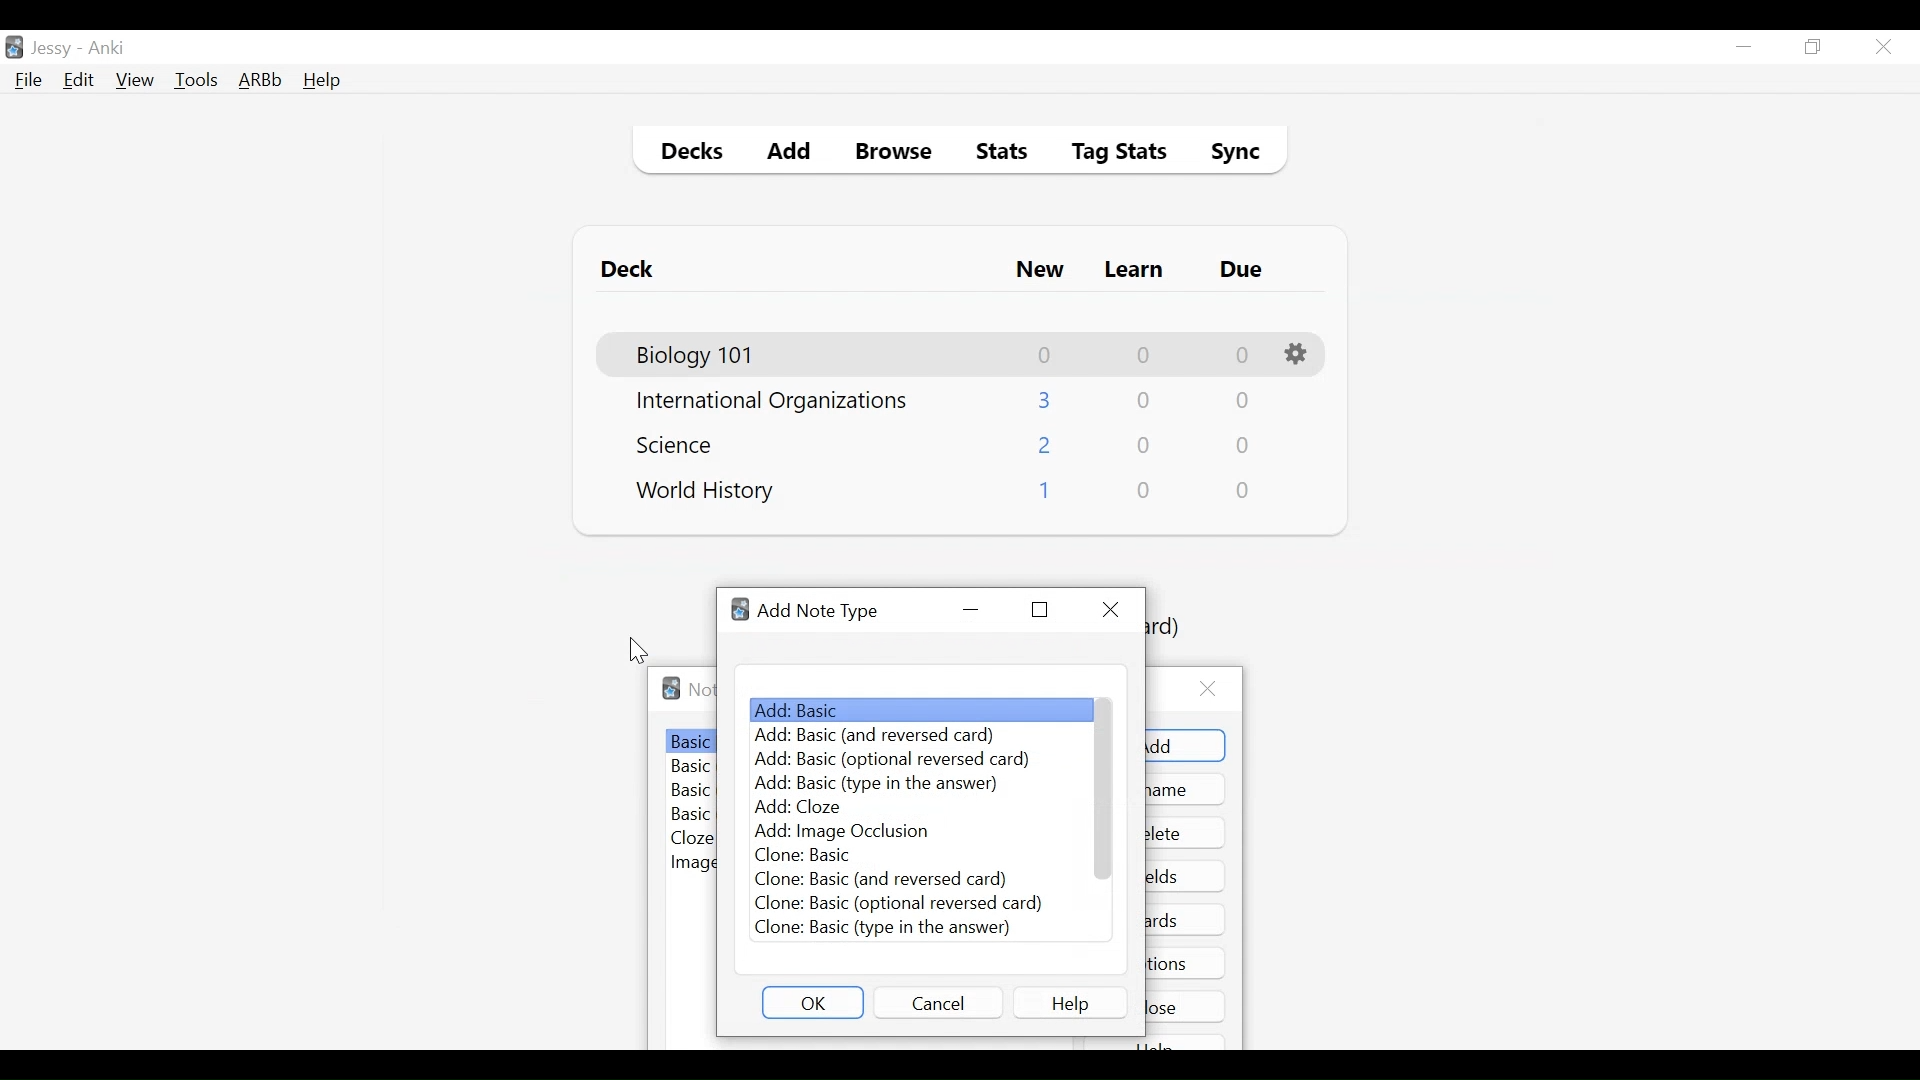 This screenshot has width=1920, height=1080. Describe the element at coordinates (1040, 272) in the screenshot. I see `New` at that location.